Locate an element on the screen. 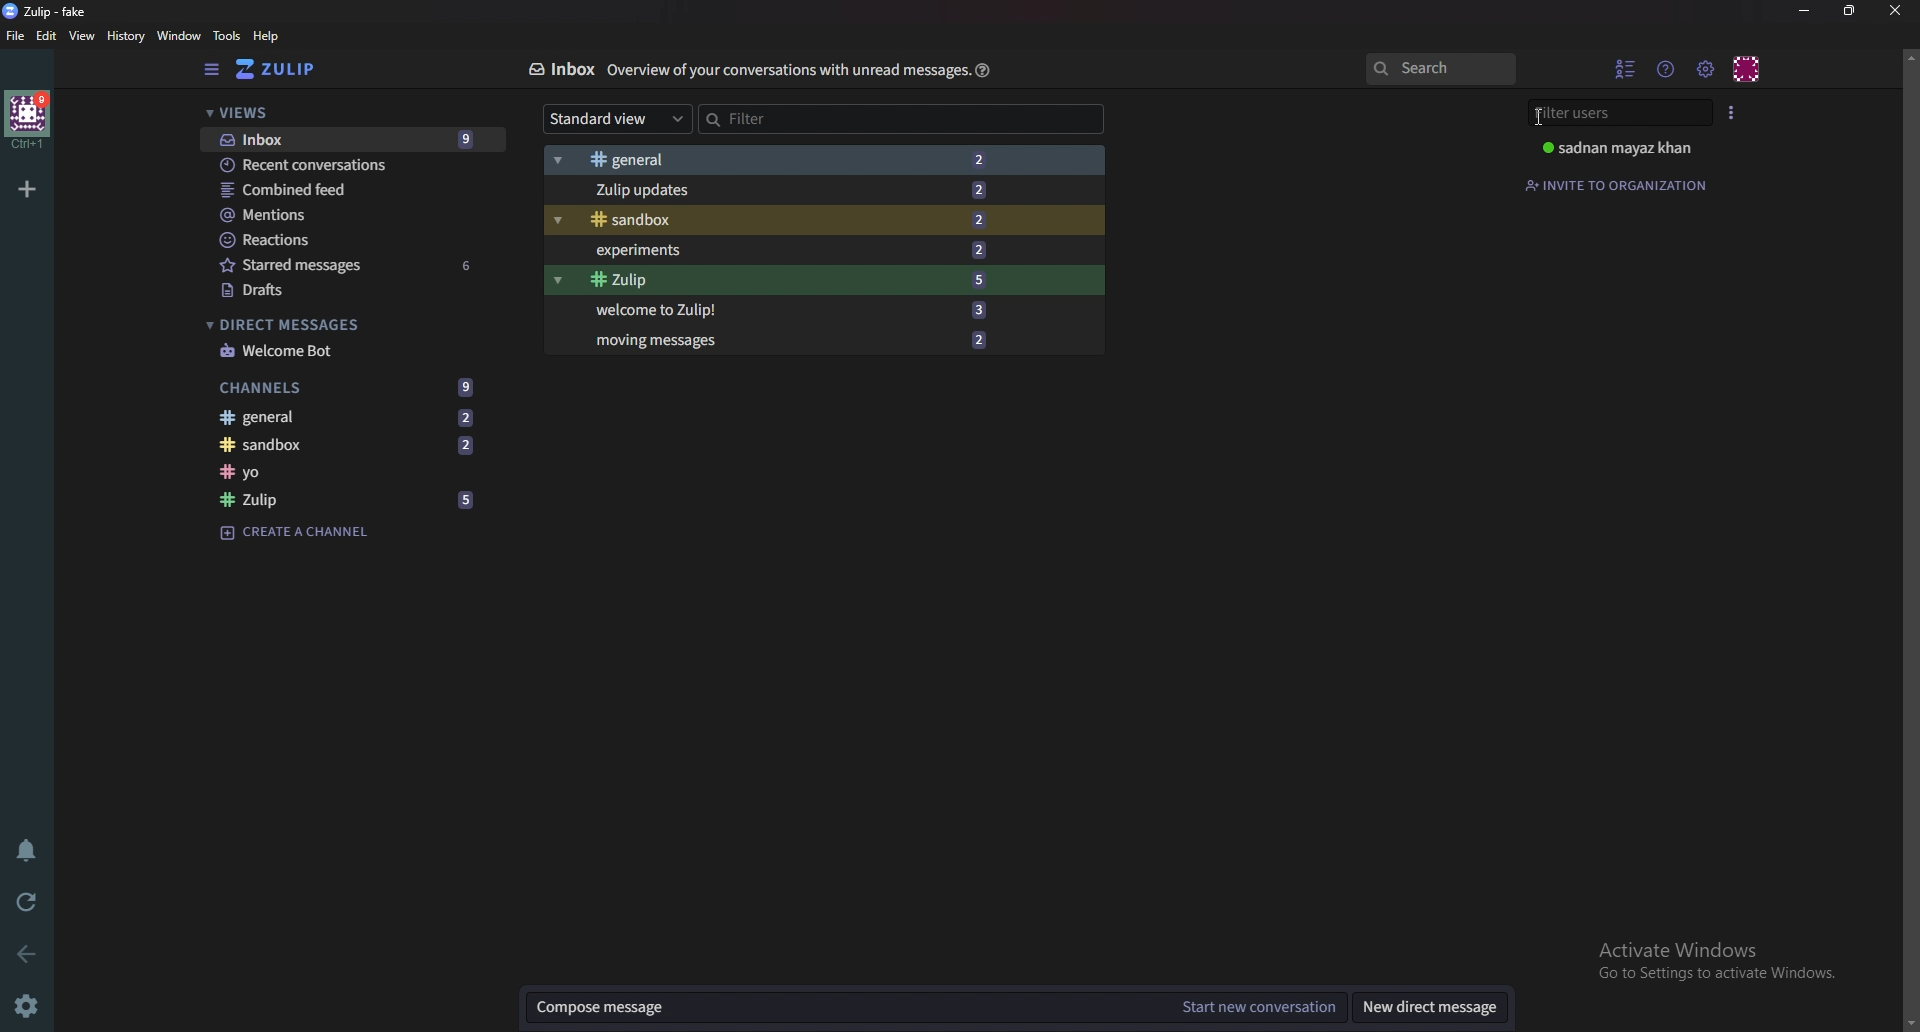 The height and width of the screenshot is (1032, 1920). General is located at coordinates (782, 161).